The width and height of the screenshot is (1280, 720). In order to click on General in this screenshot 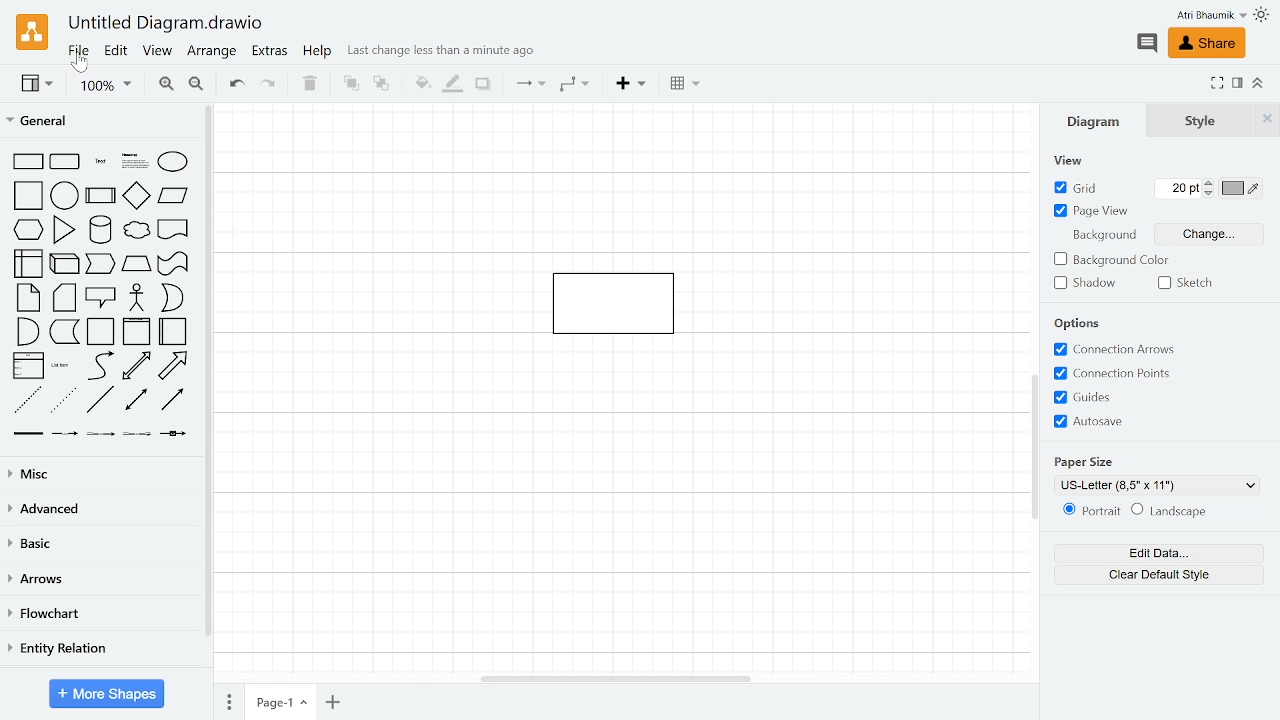, I will do `click(101, 121)`.